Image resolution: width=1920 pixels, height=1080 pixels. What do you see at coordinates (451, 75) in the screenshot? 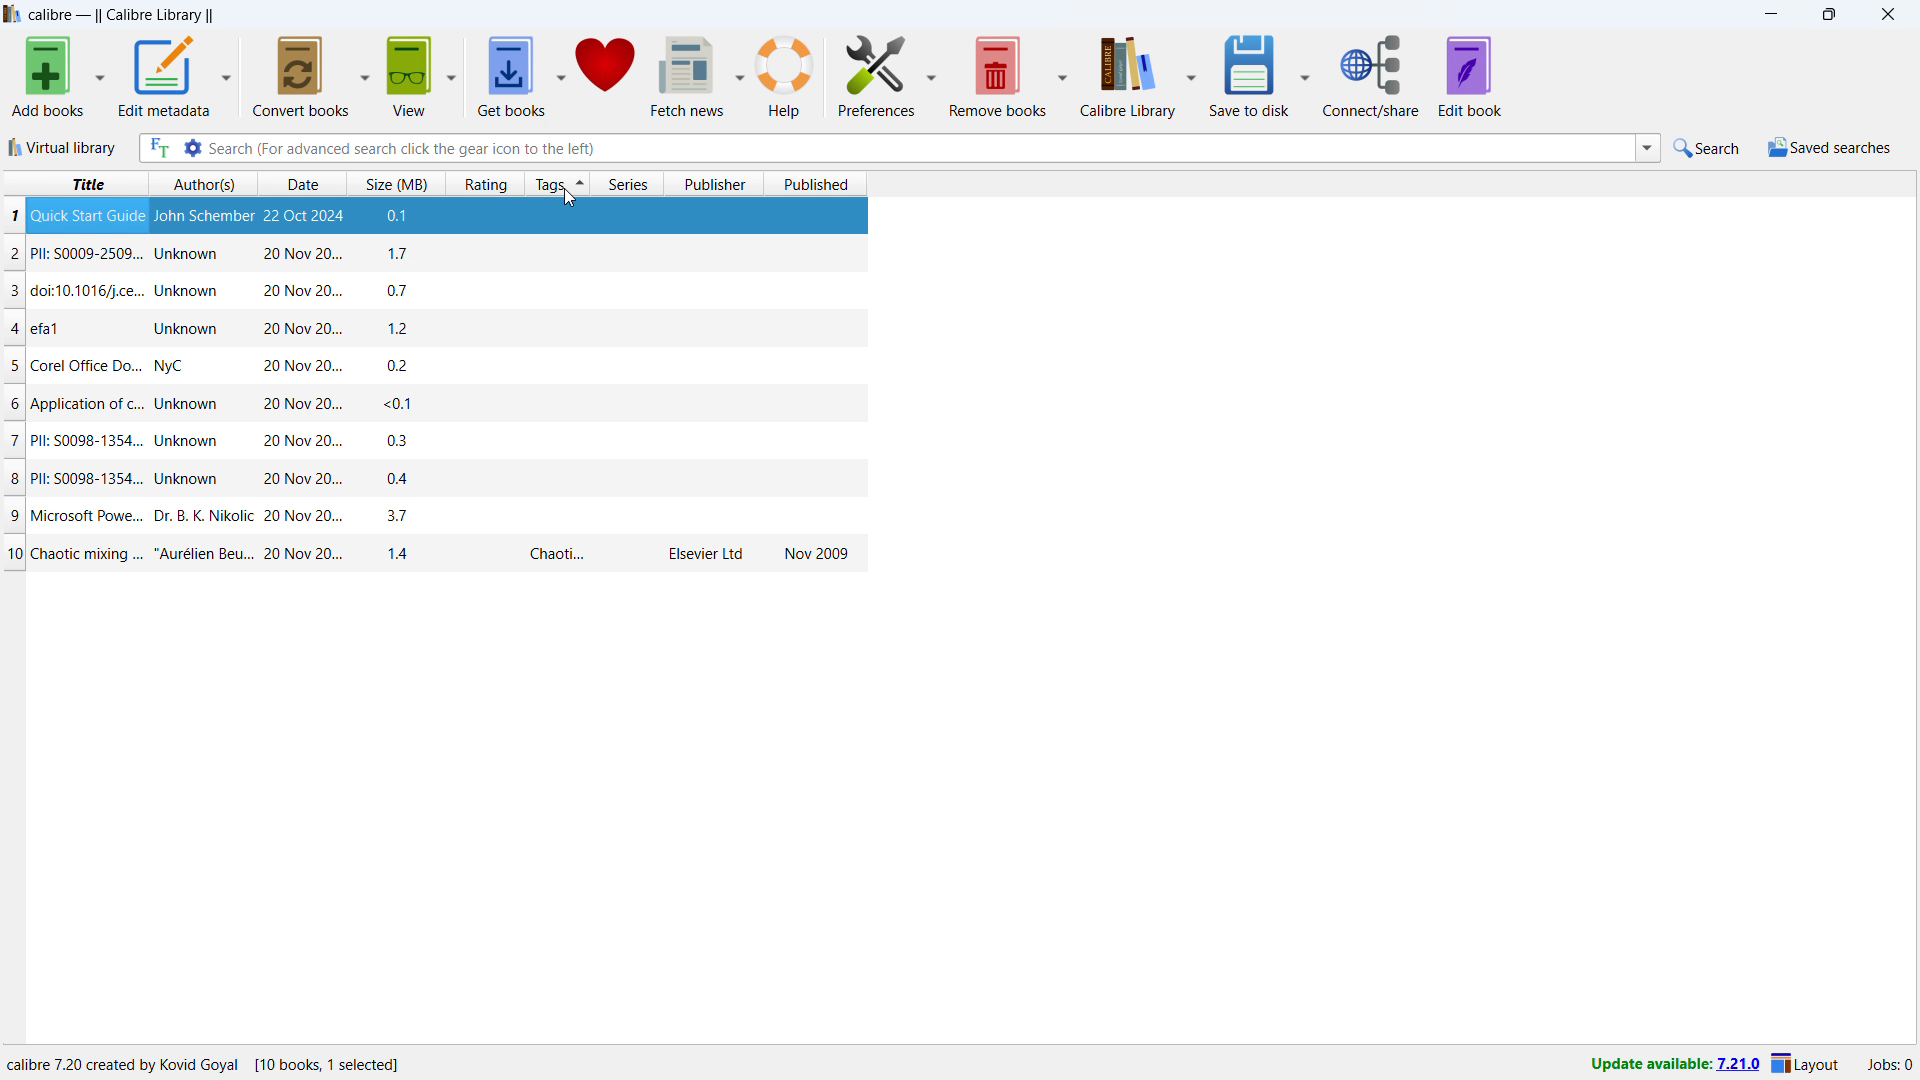
I see `view options` at bounding box center [451, 75].